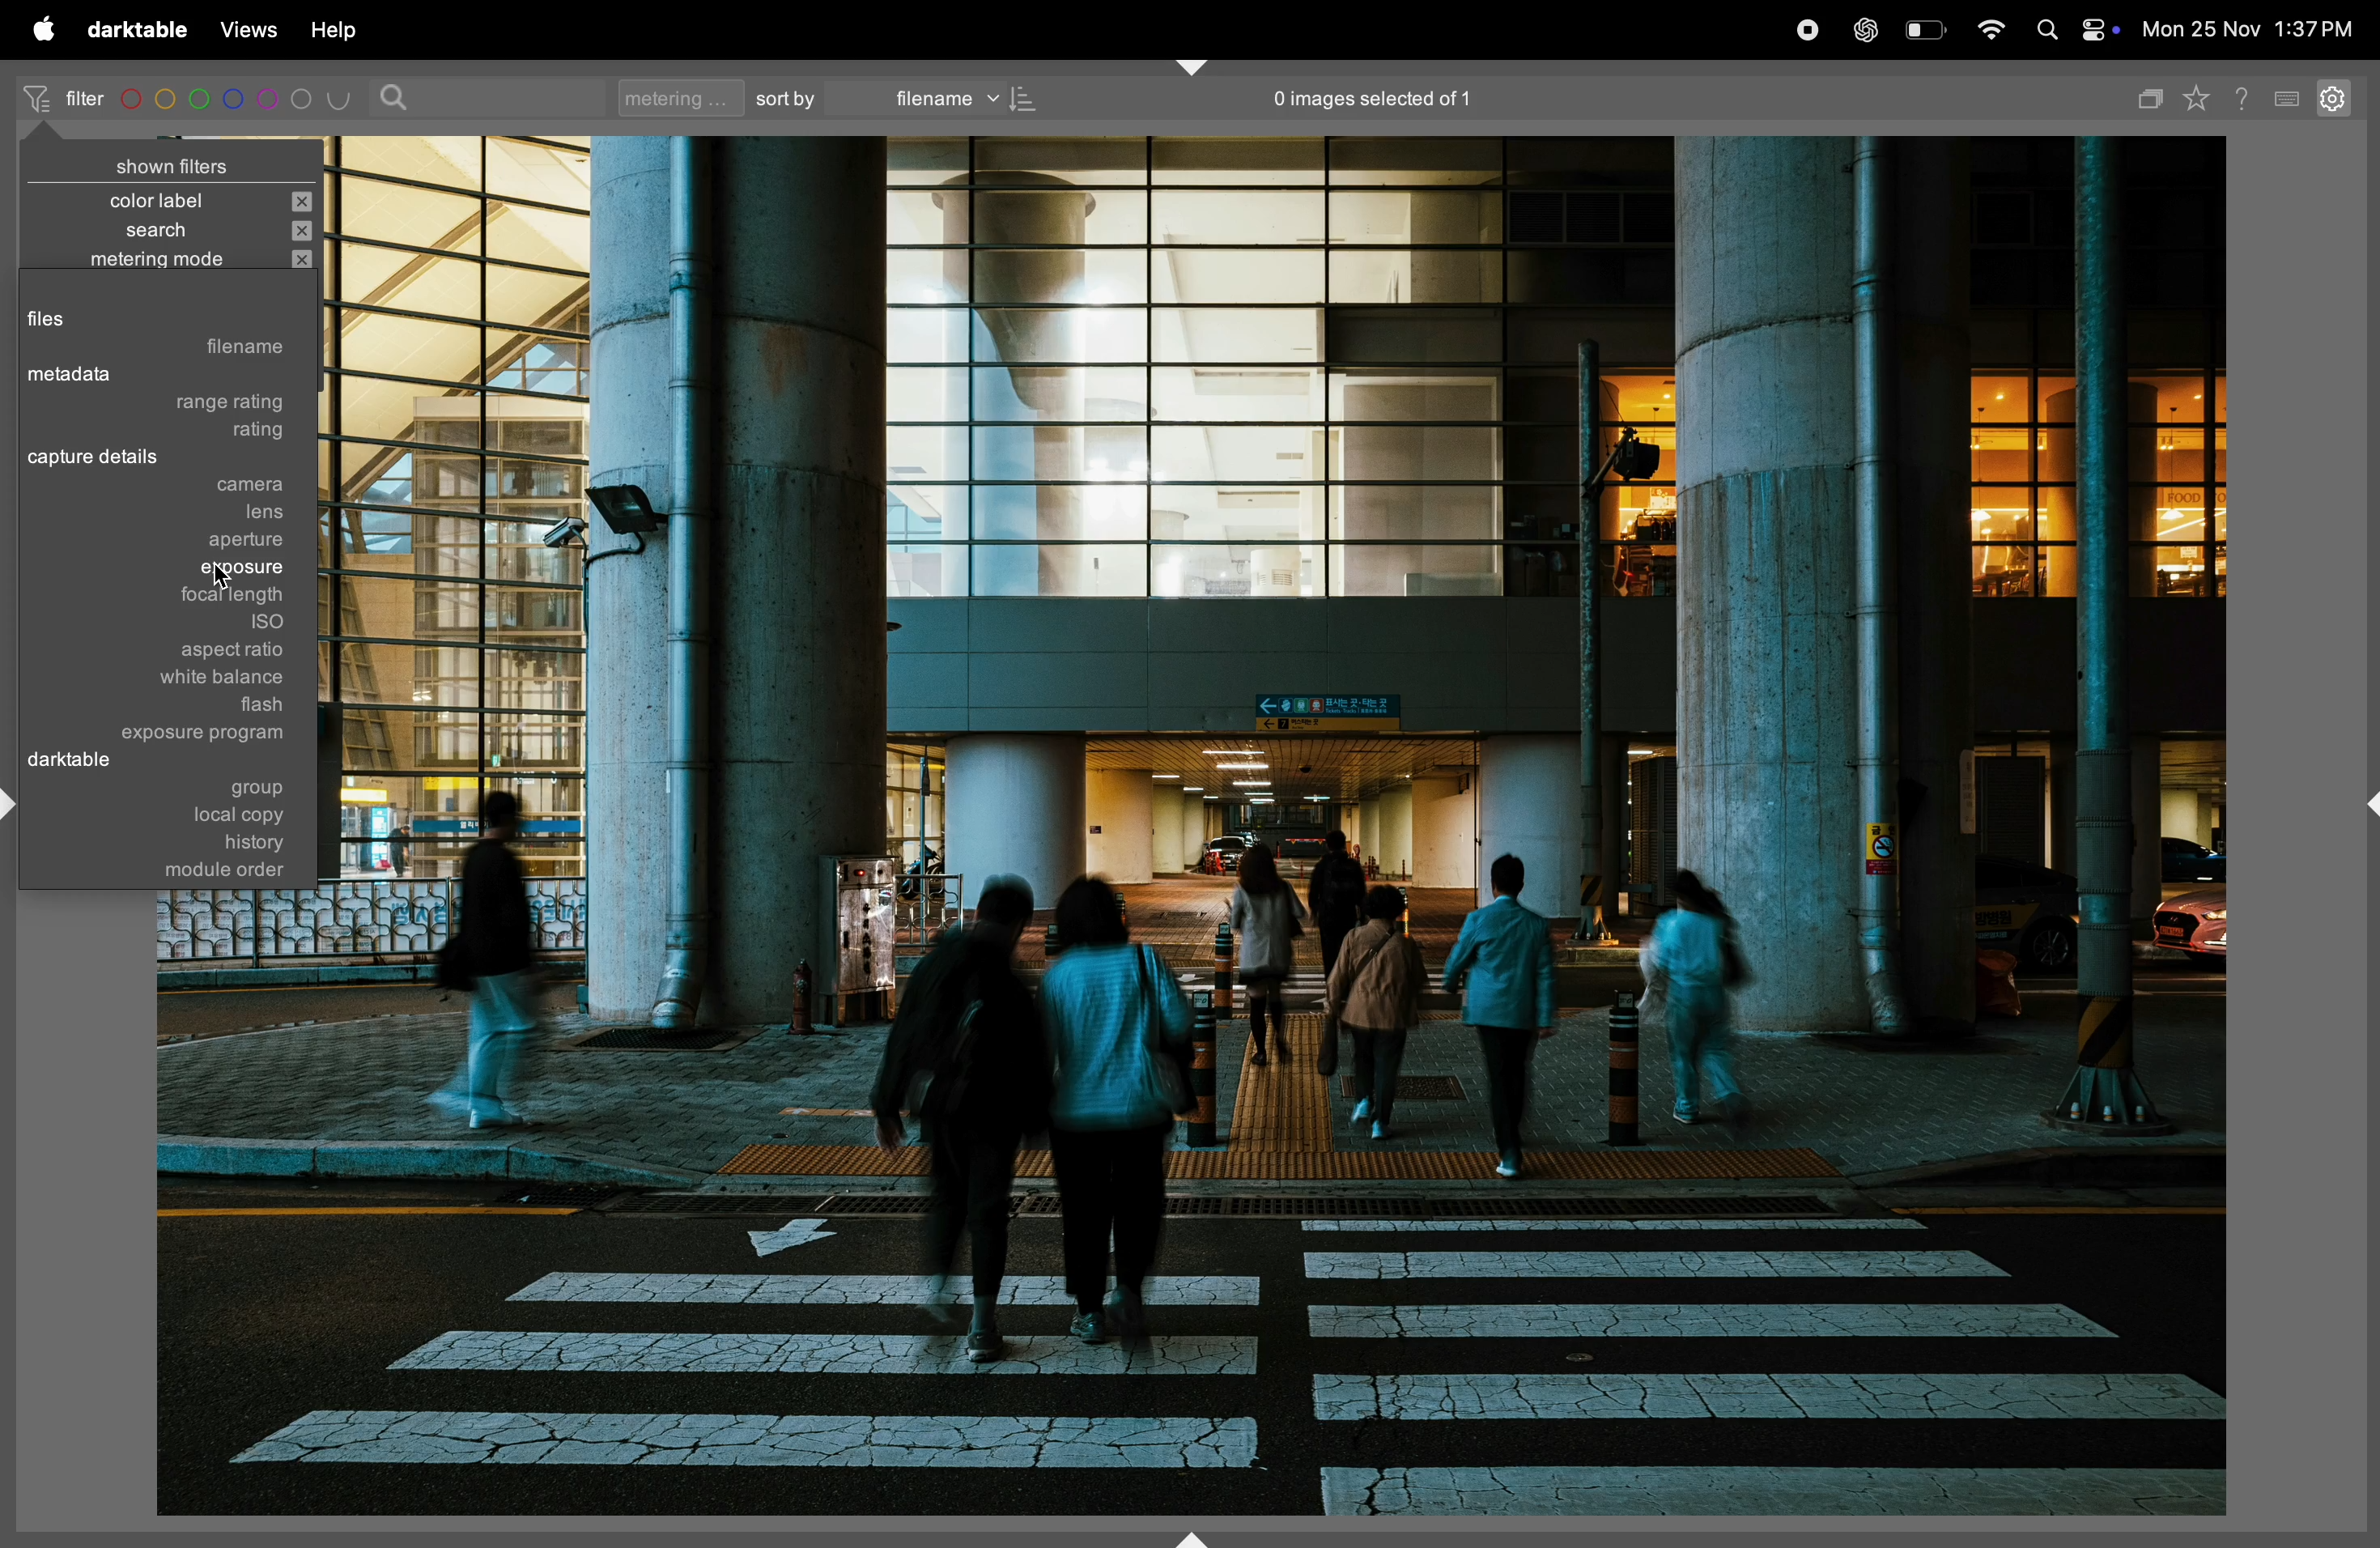 The height and width of the screenshot is (1548, 2380). What do you see at coordinates (226, 570) in the screenshot?
I see `cursor` at bounding box center [226, 570].